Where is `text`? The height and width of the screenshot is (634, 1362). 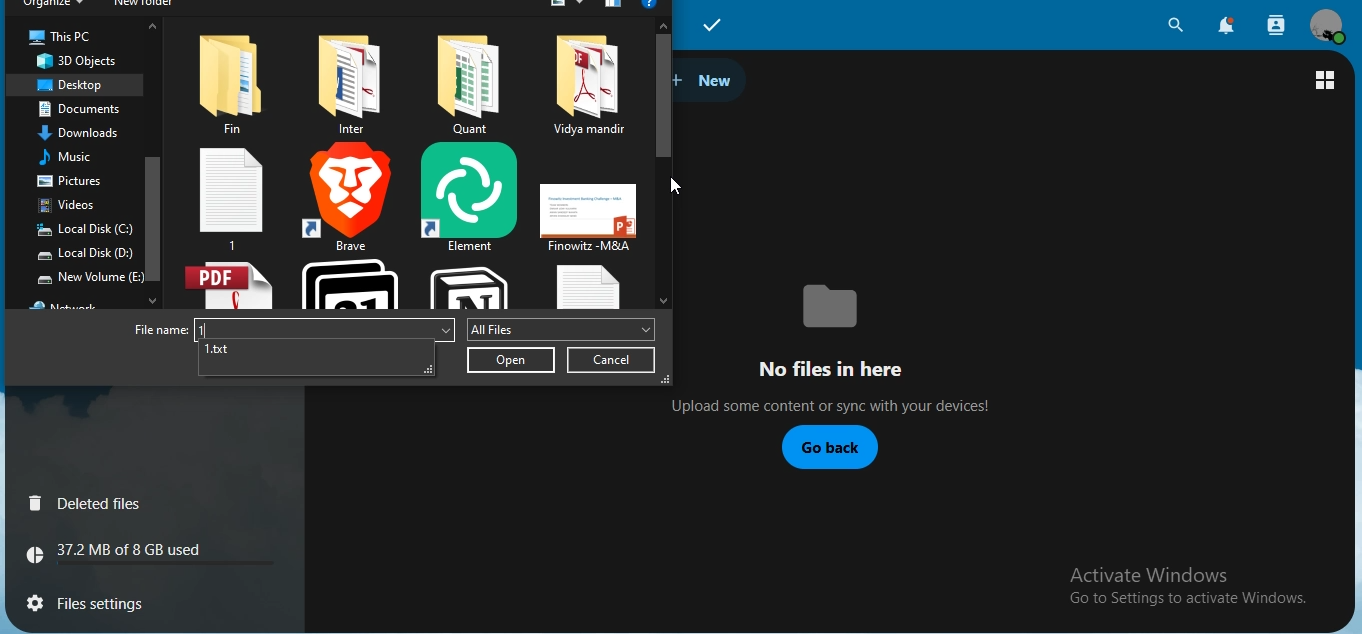
text is located at coordinates (1185, 584).